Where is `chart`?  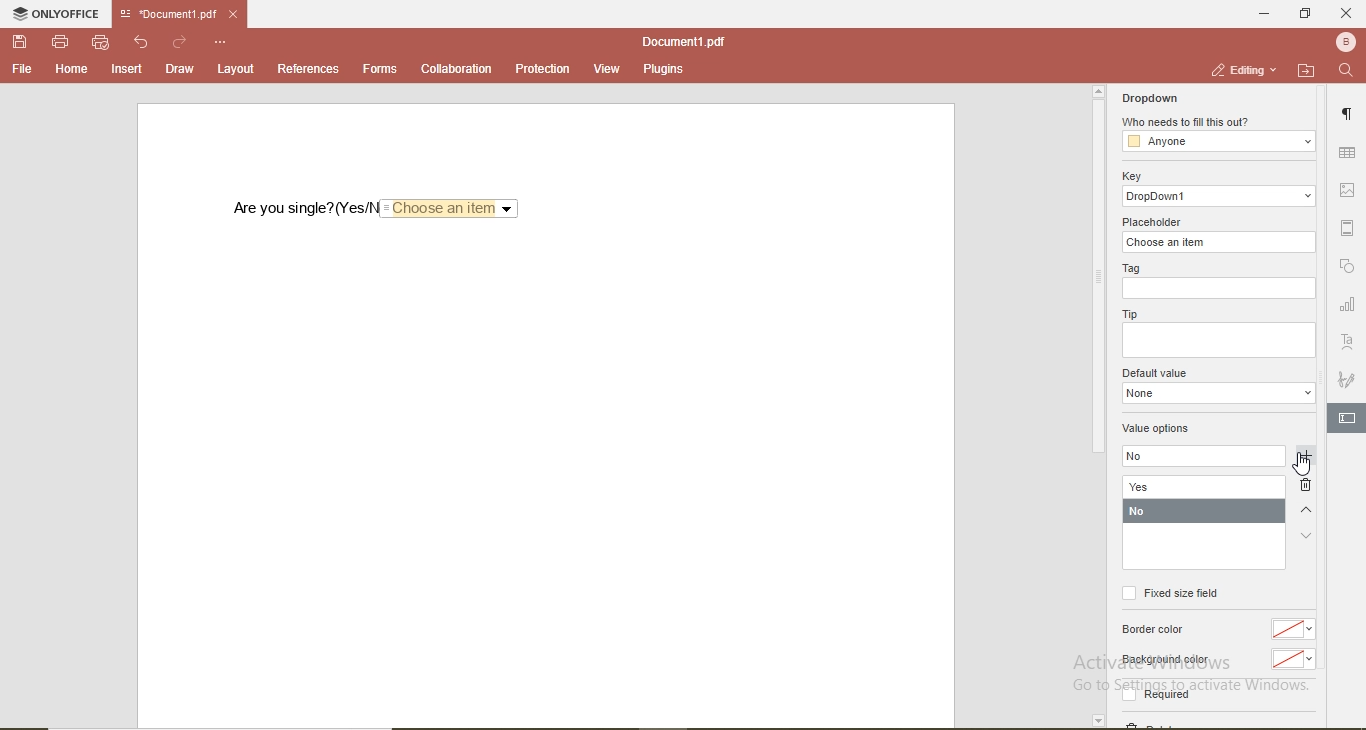 chart is located at coordinates (1348, 304).